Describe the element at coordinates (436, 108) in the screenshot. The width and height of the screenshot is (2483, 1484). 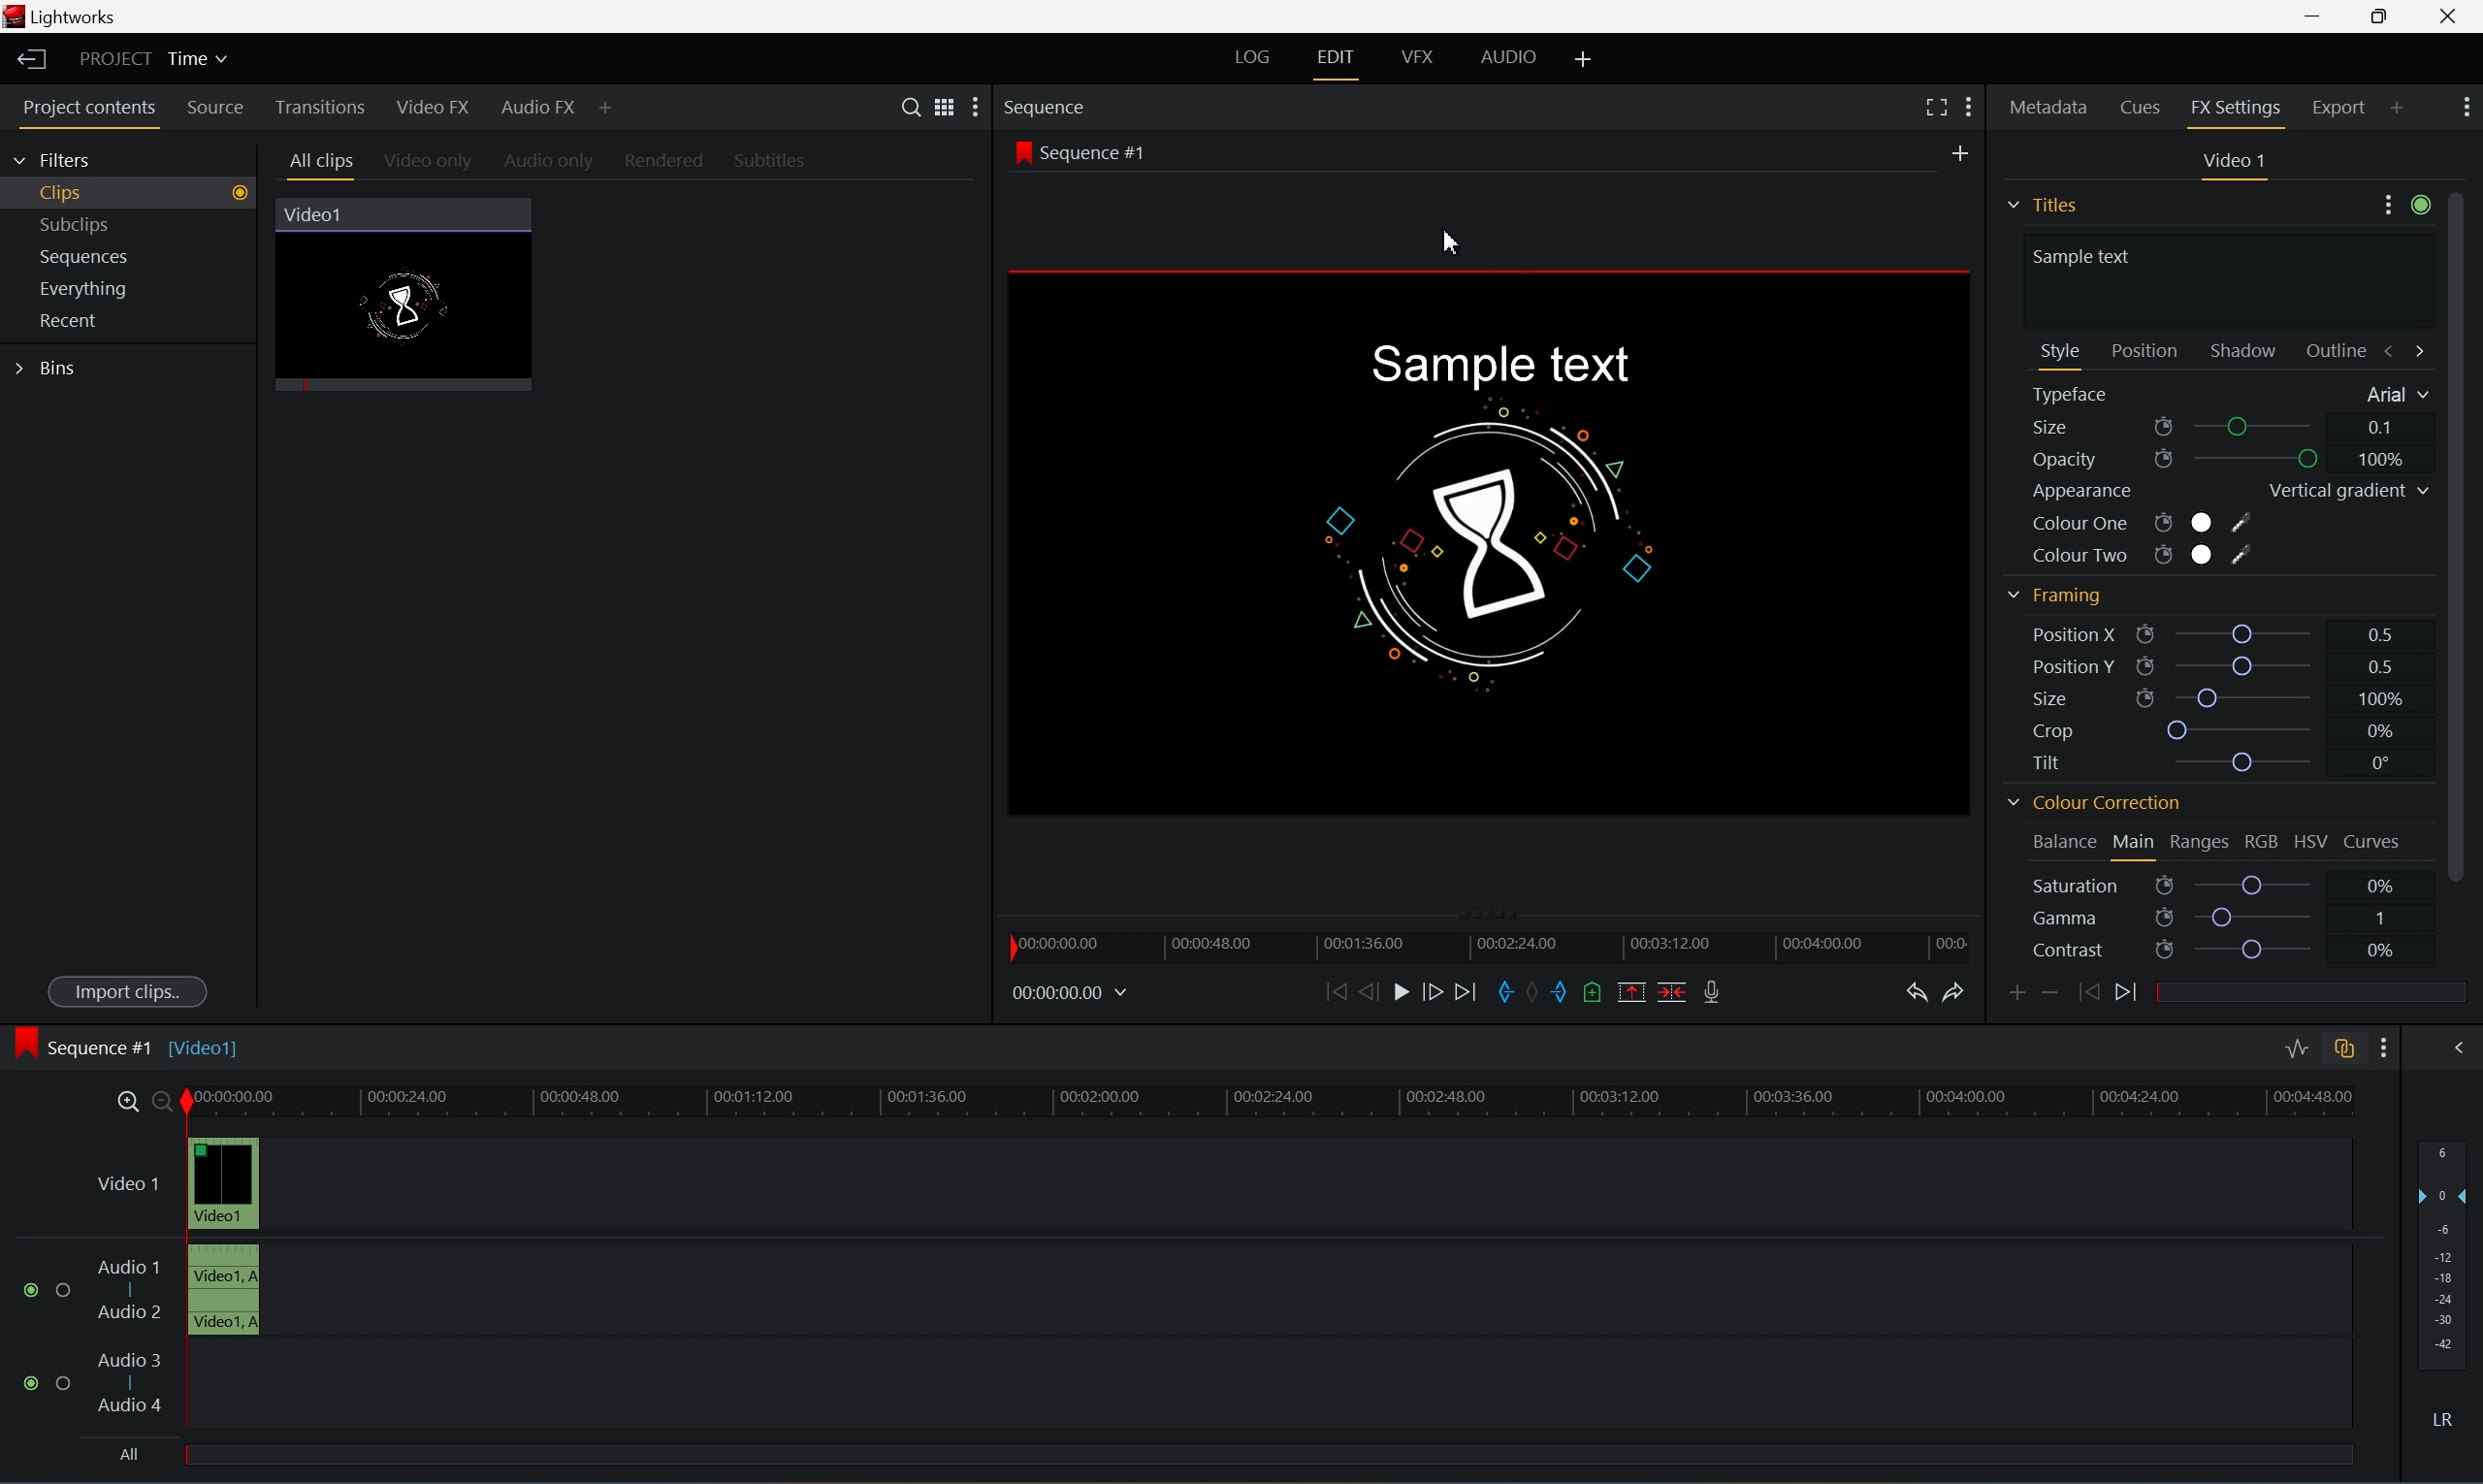
I see `Video FX` at that location.